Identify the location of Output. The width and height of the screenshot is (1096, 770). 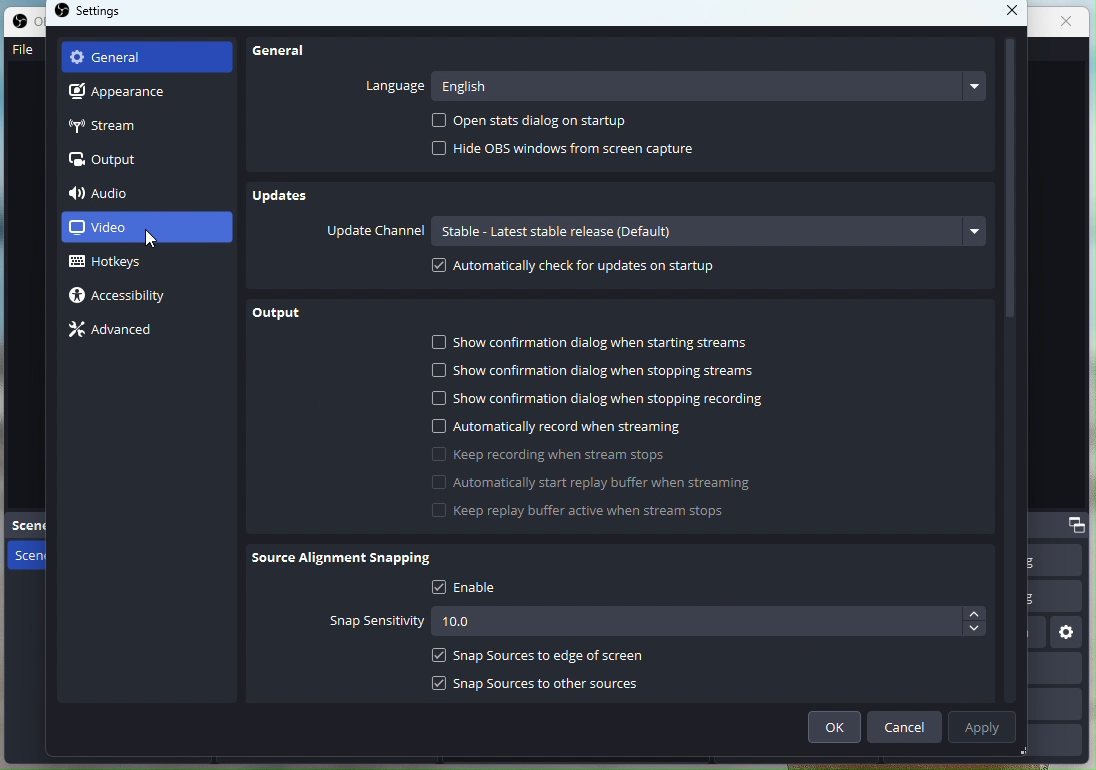
(137, 164).